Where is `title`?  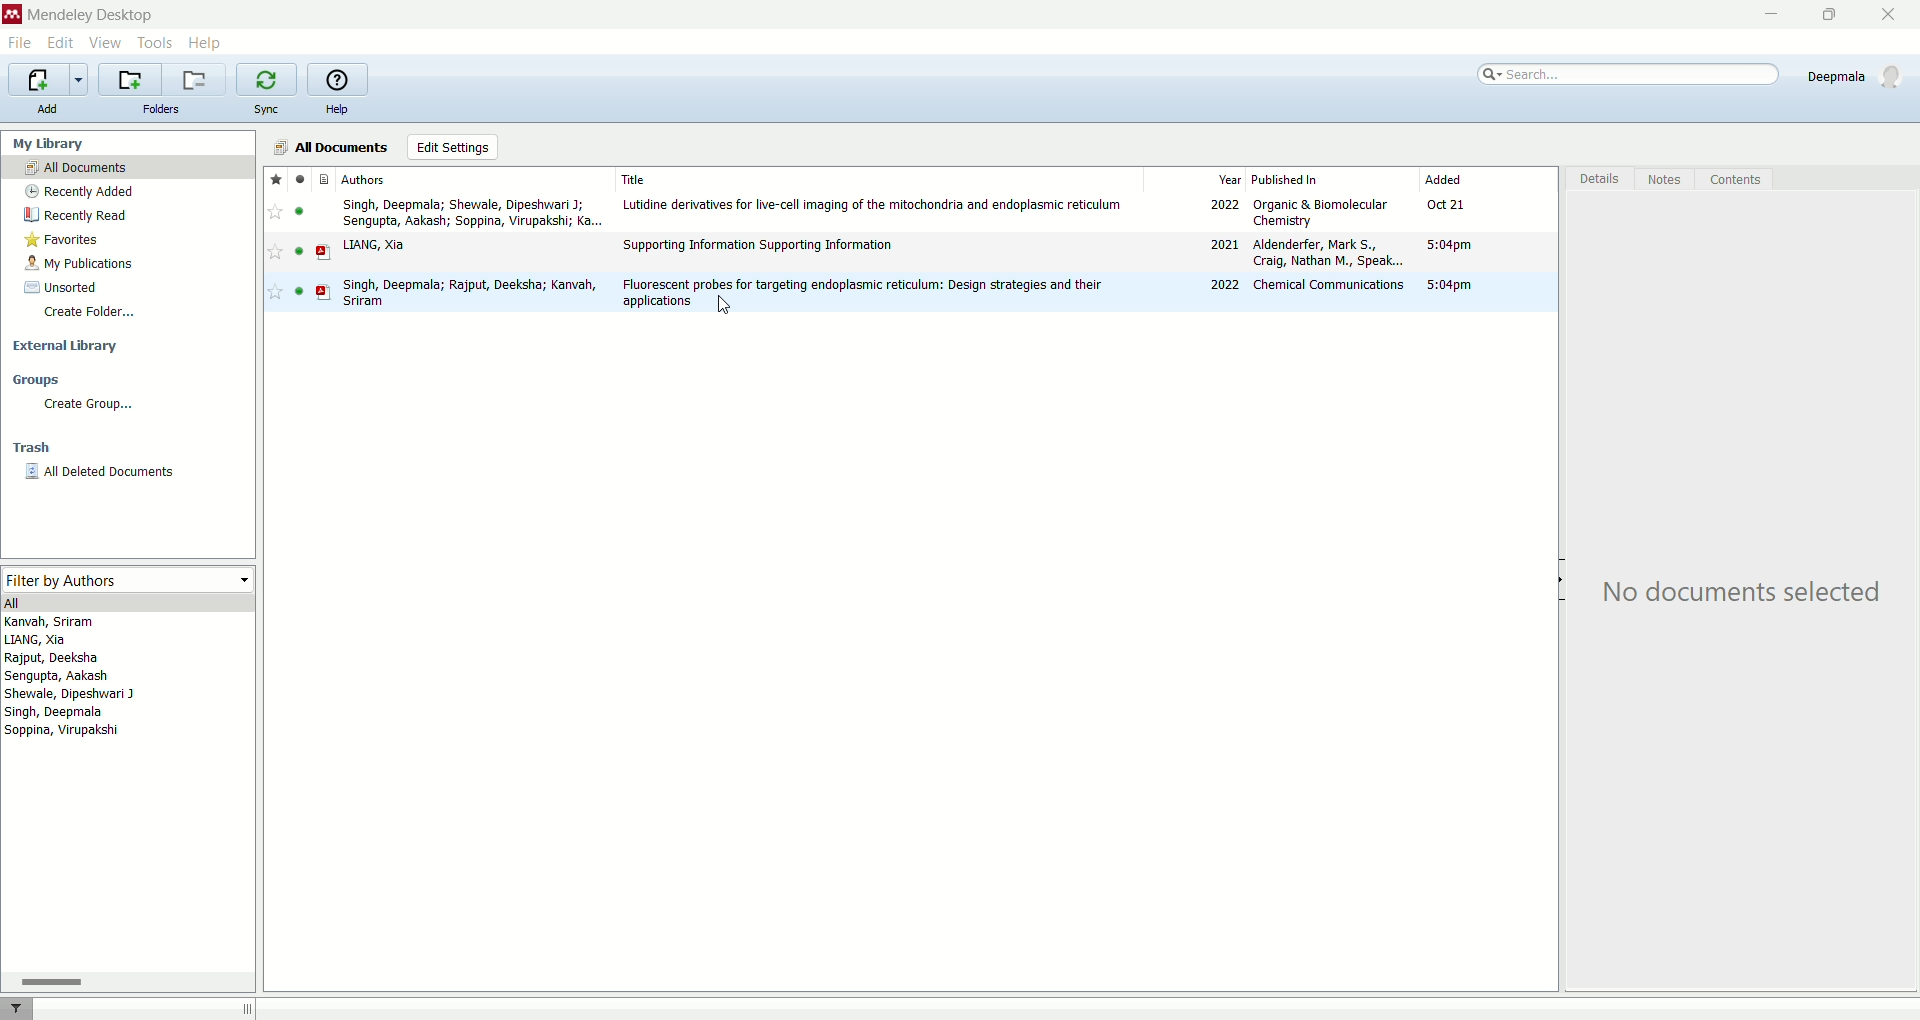 title is located at coordinates (873, 176).